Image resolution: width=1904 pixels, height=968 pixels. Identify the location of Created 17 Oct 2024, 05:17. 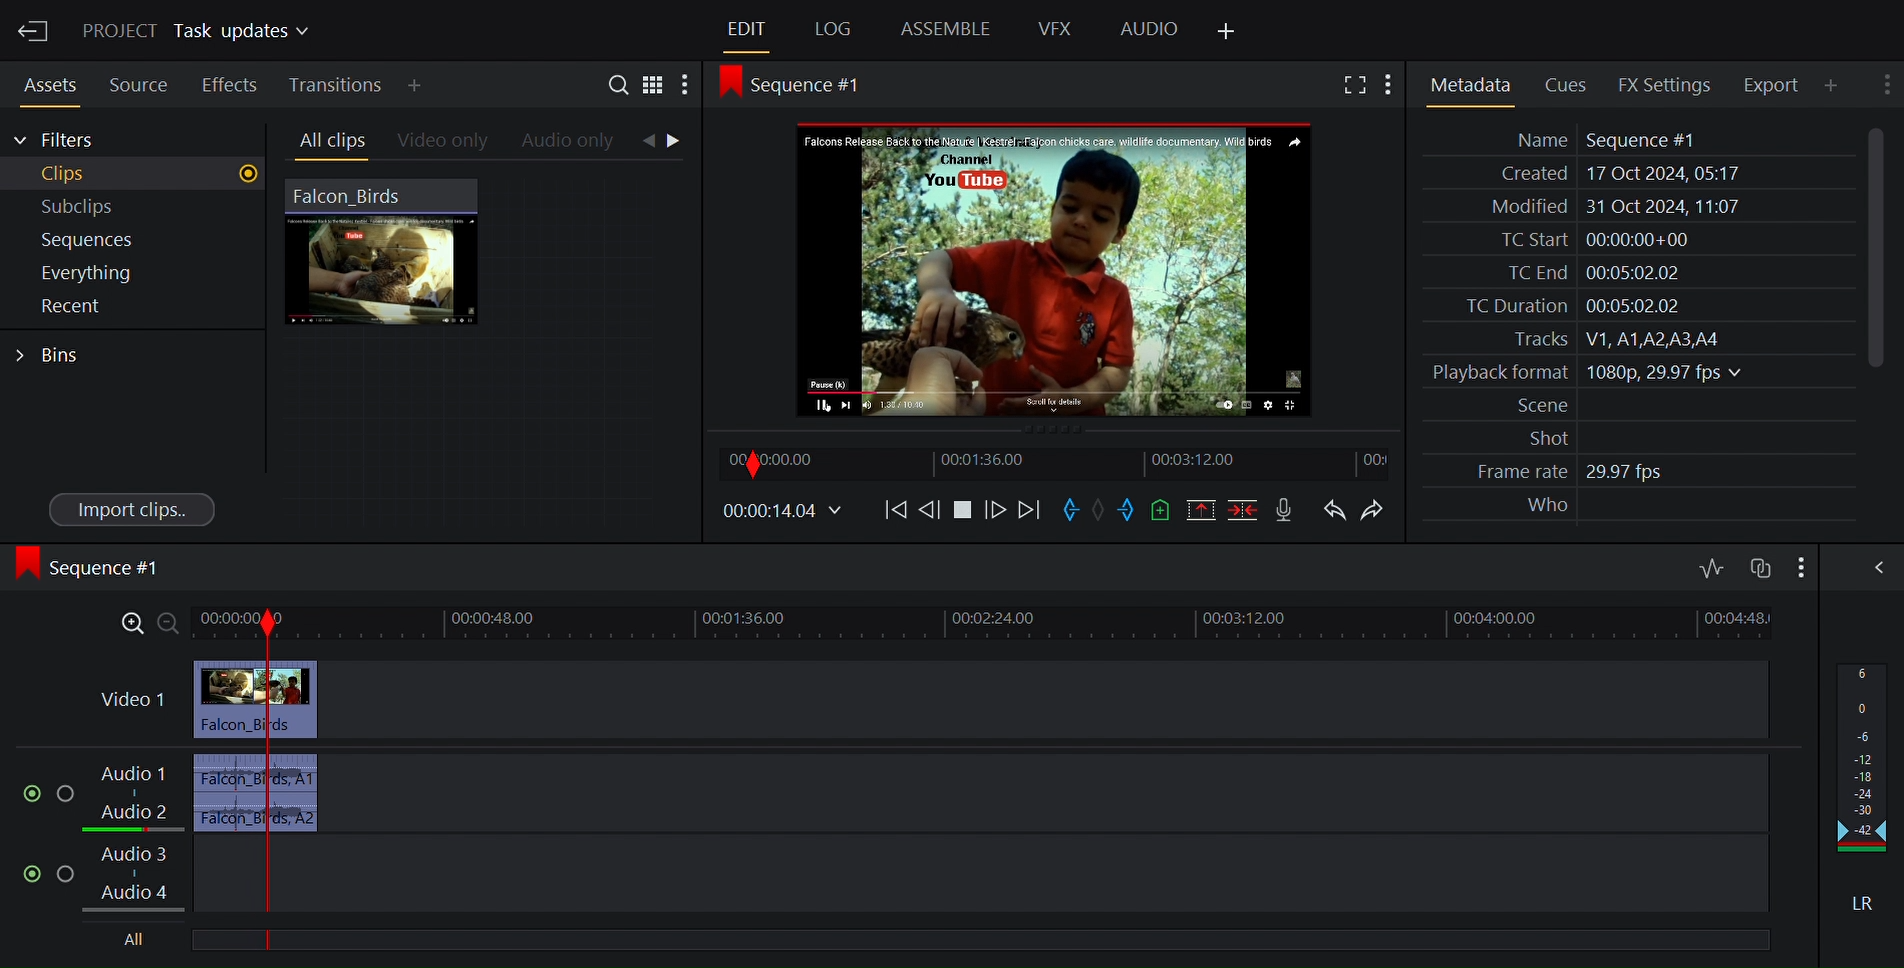
(1612, 174).